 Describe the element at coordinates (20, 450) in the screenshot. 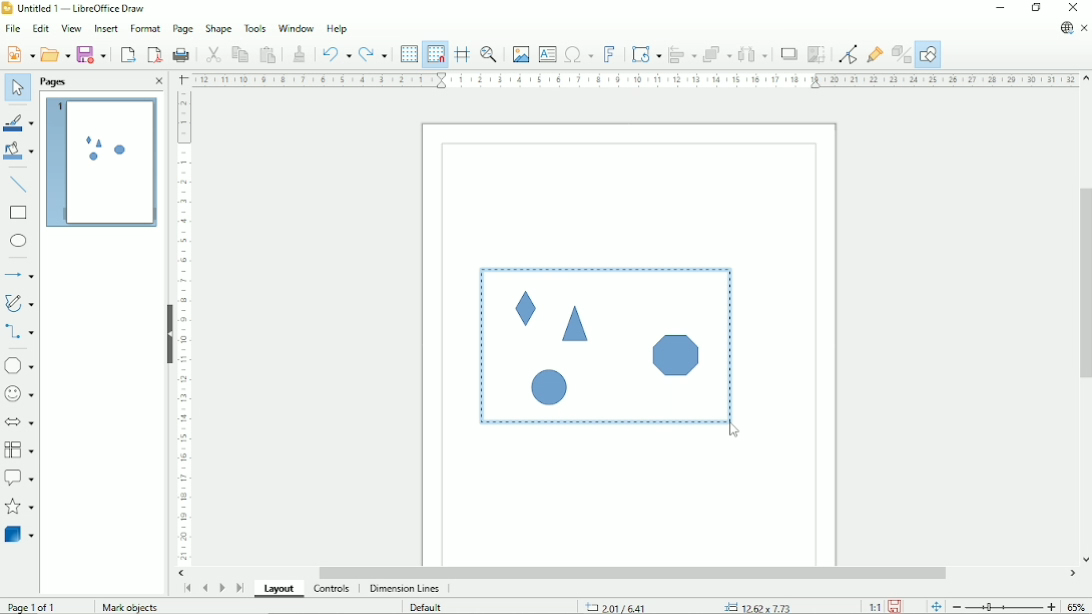

I see `Flowchart` at that location.